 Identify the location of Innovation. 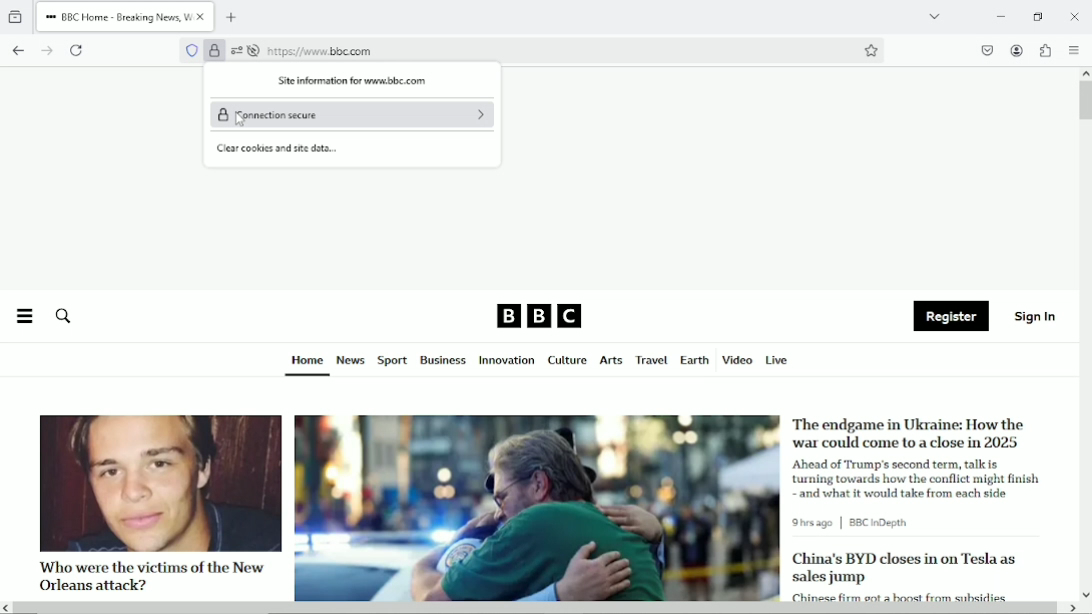
(507, 361).